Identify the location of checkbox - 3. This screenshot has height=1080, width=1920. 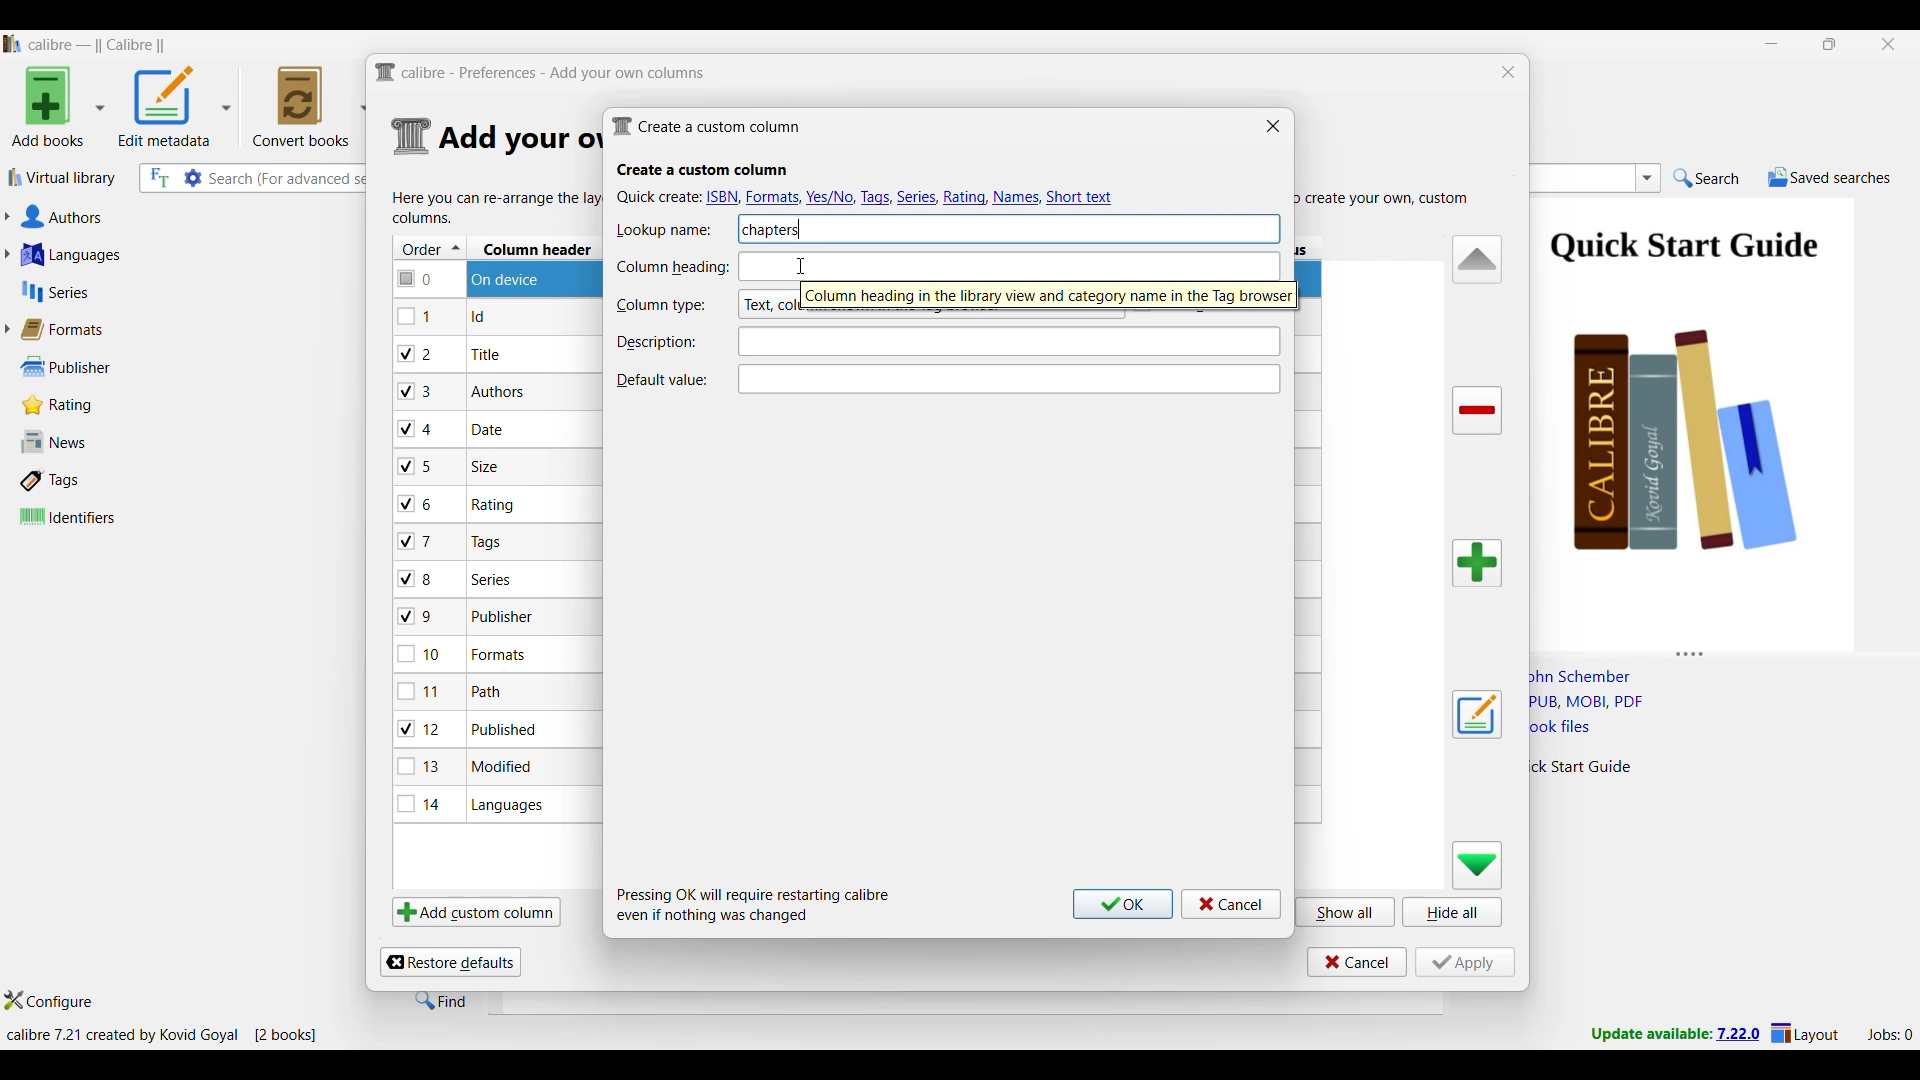
(417, 392).